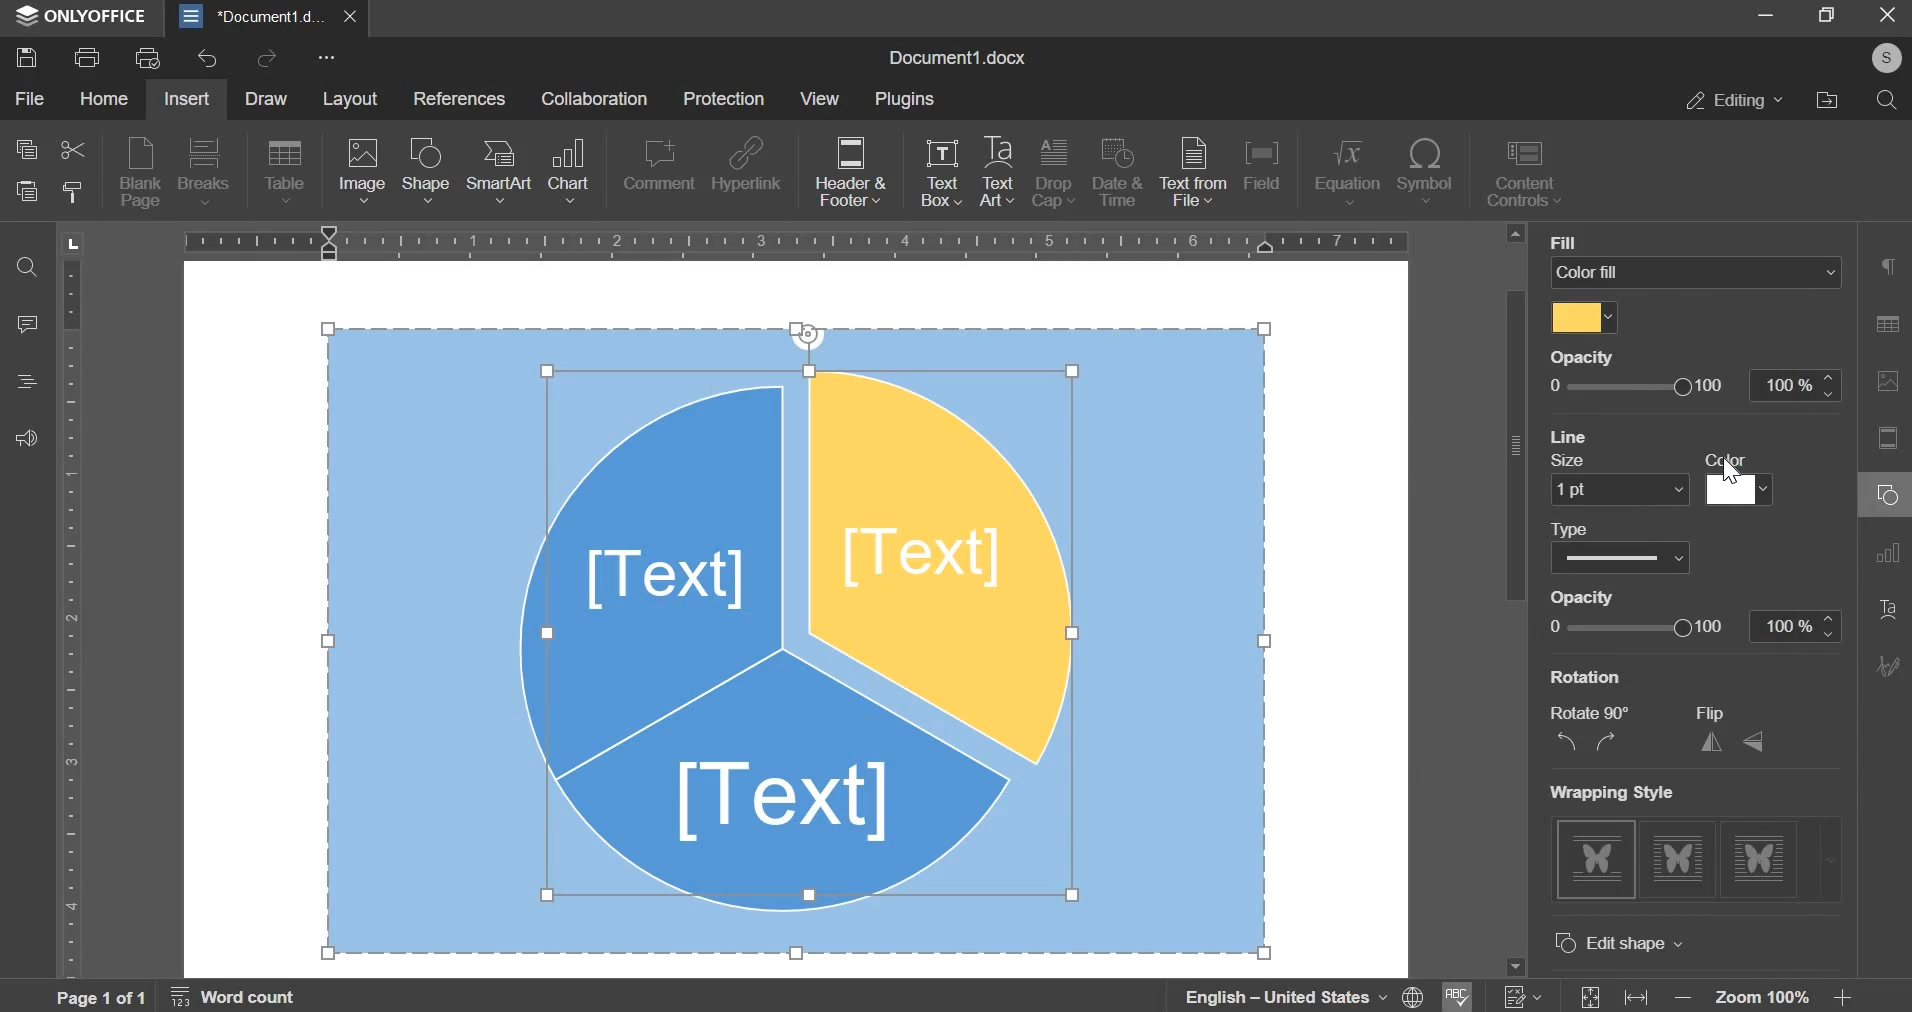  Describe the element at coordinates (72, 611) in the screenshot. I see `vertical scale` at that location.